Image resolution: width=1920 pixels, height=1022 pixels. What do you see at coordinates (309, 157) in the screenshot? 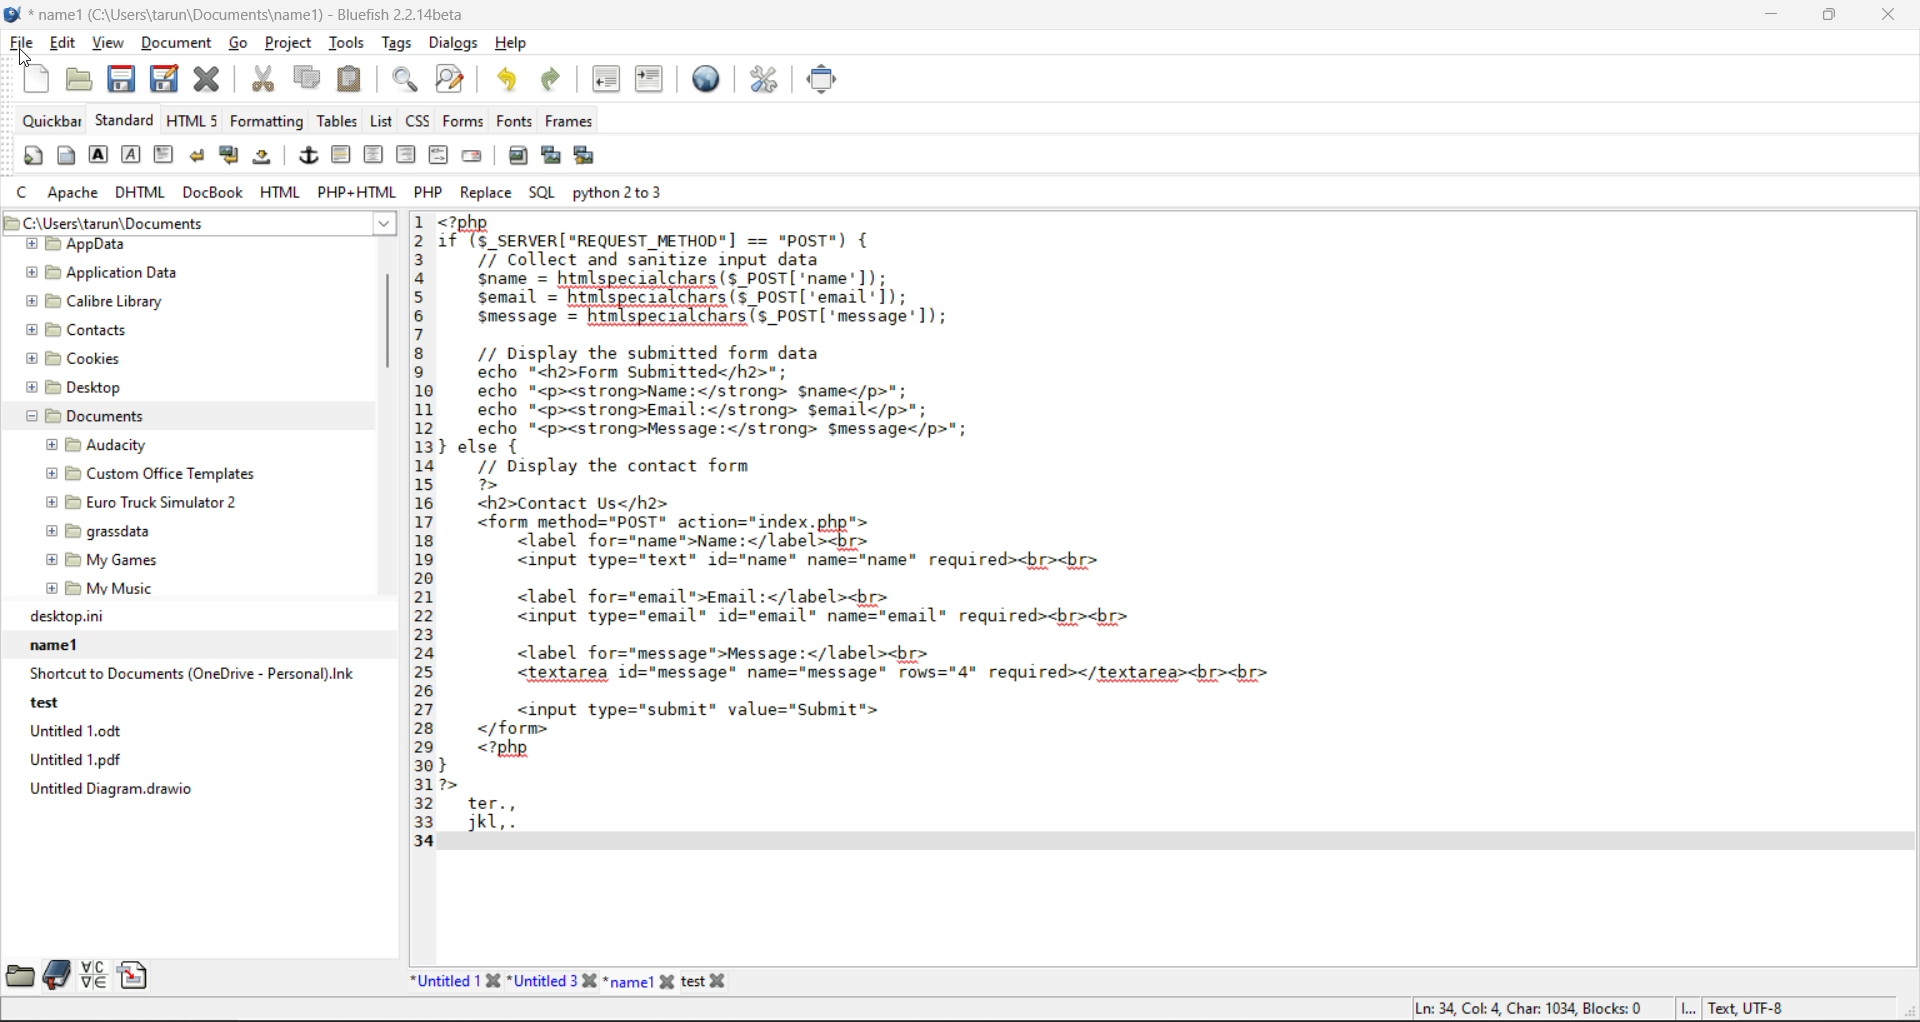
I see `anchor` at bounding box center [309, 157].